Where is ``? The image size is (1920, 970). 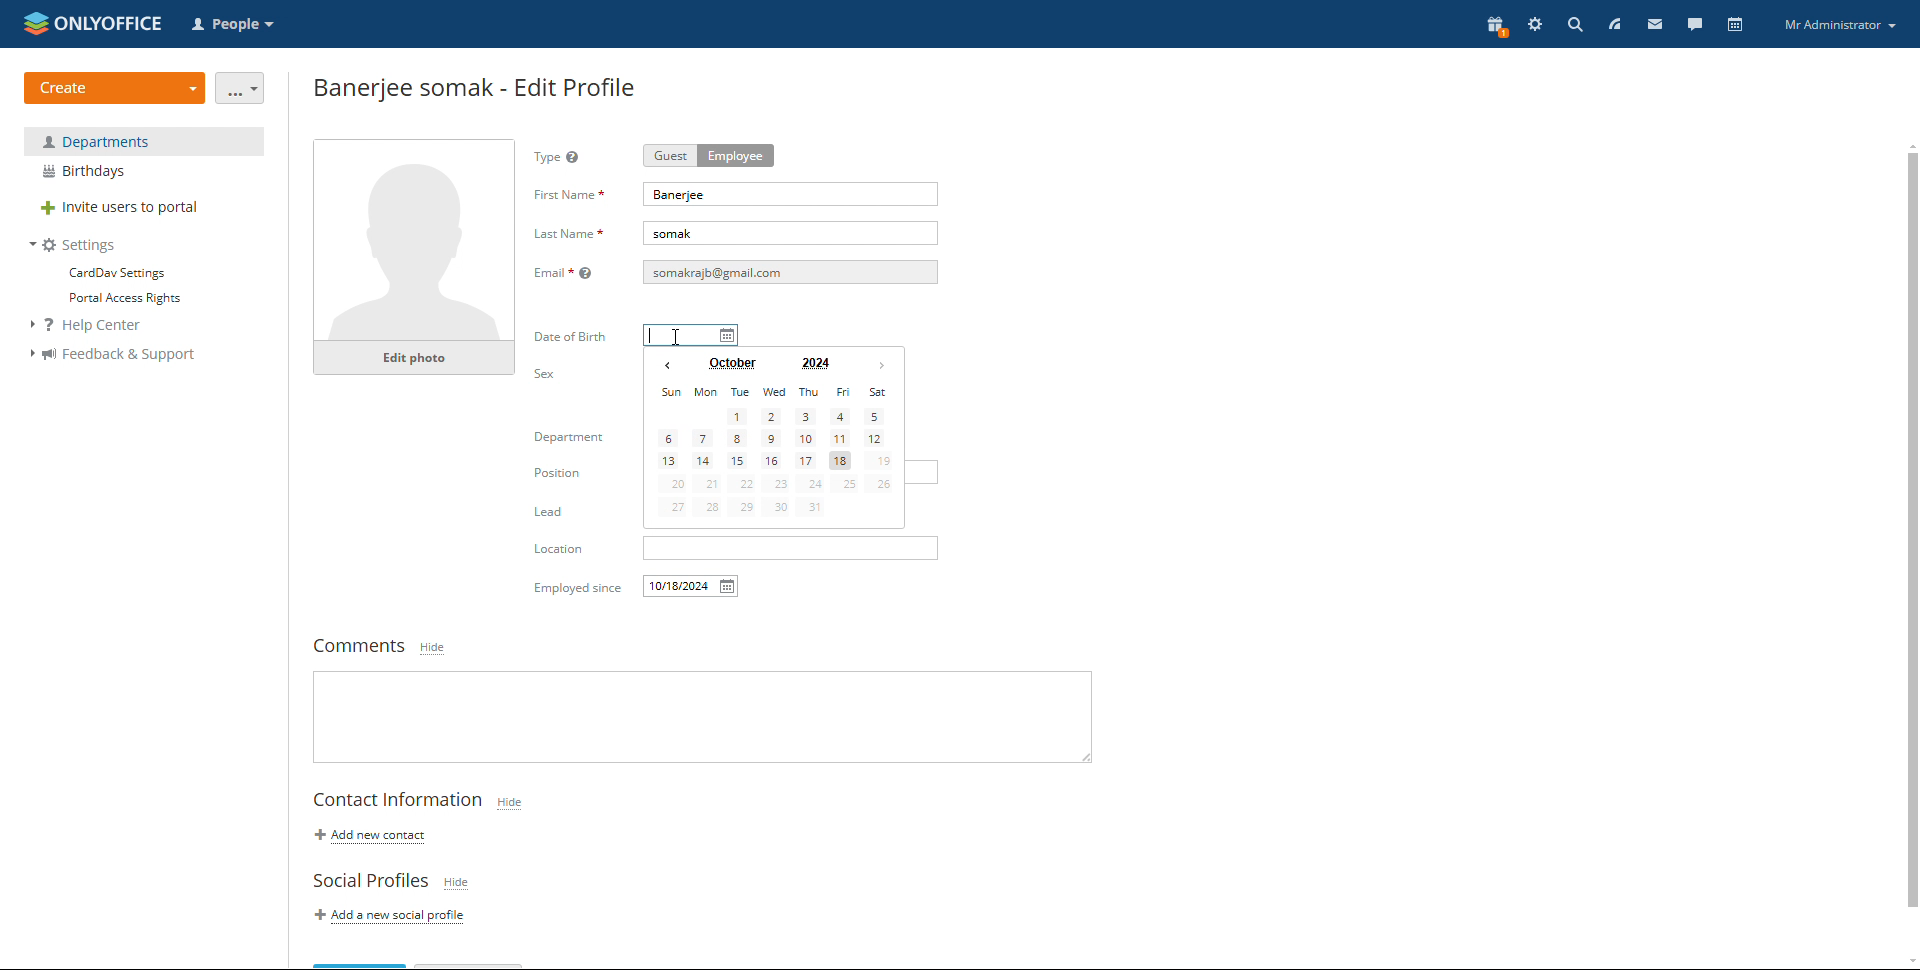  is located at coordinates (2294, 127).